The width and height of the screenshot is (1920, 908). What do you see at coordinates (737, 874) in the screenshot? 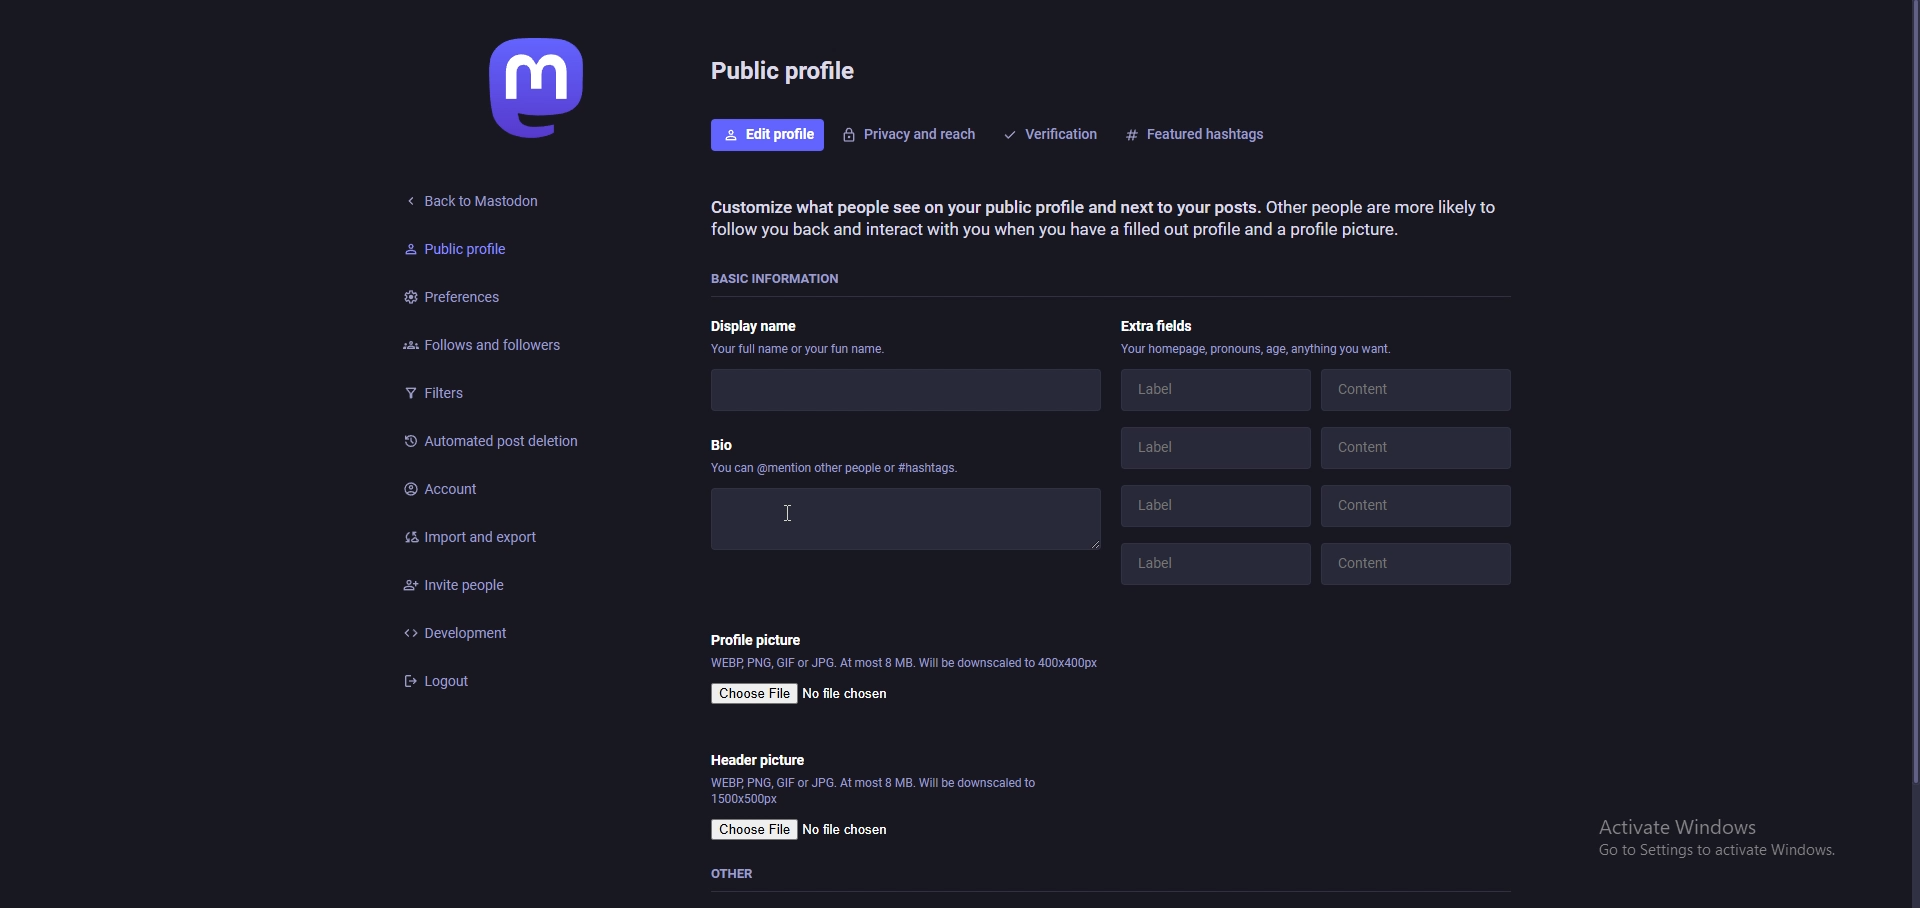
I see `other` at bounding box center [737, 874].